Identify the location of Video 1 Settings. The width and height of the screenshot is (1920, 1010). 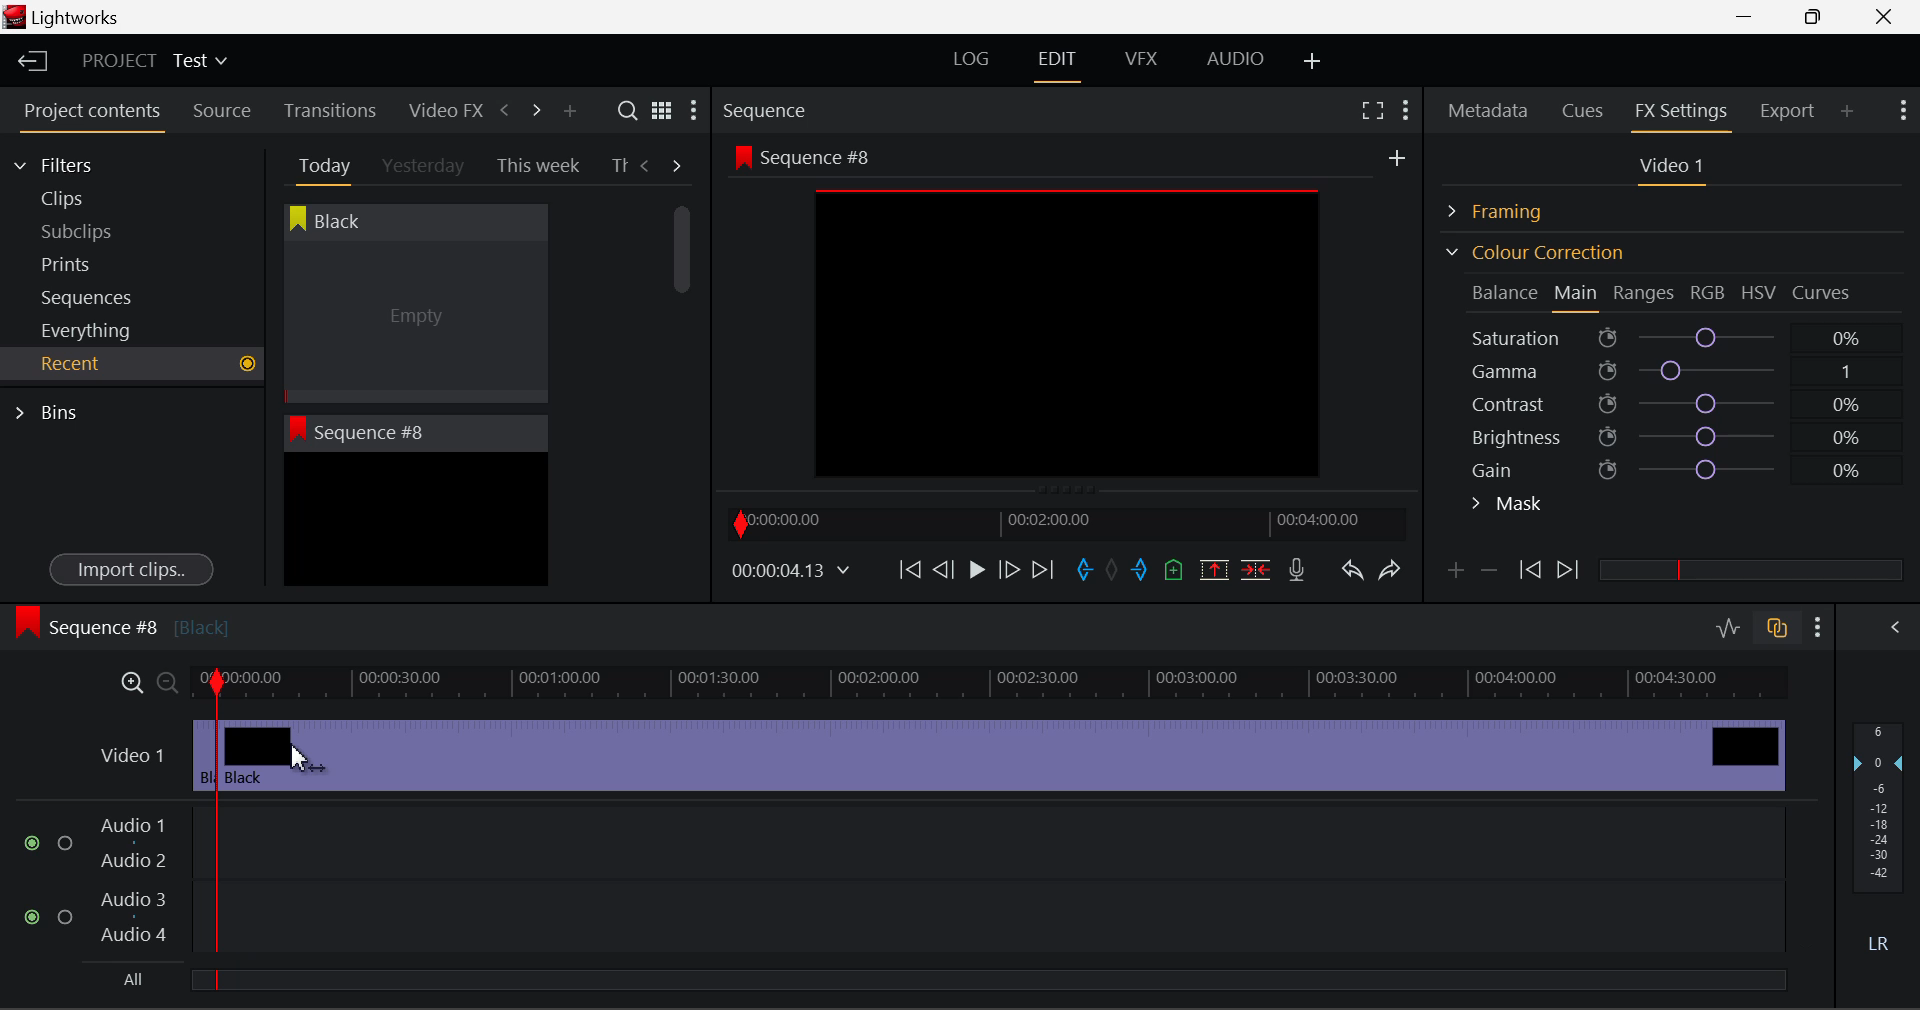
(1675, 170).